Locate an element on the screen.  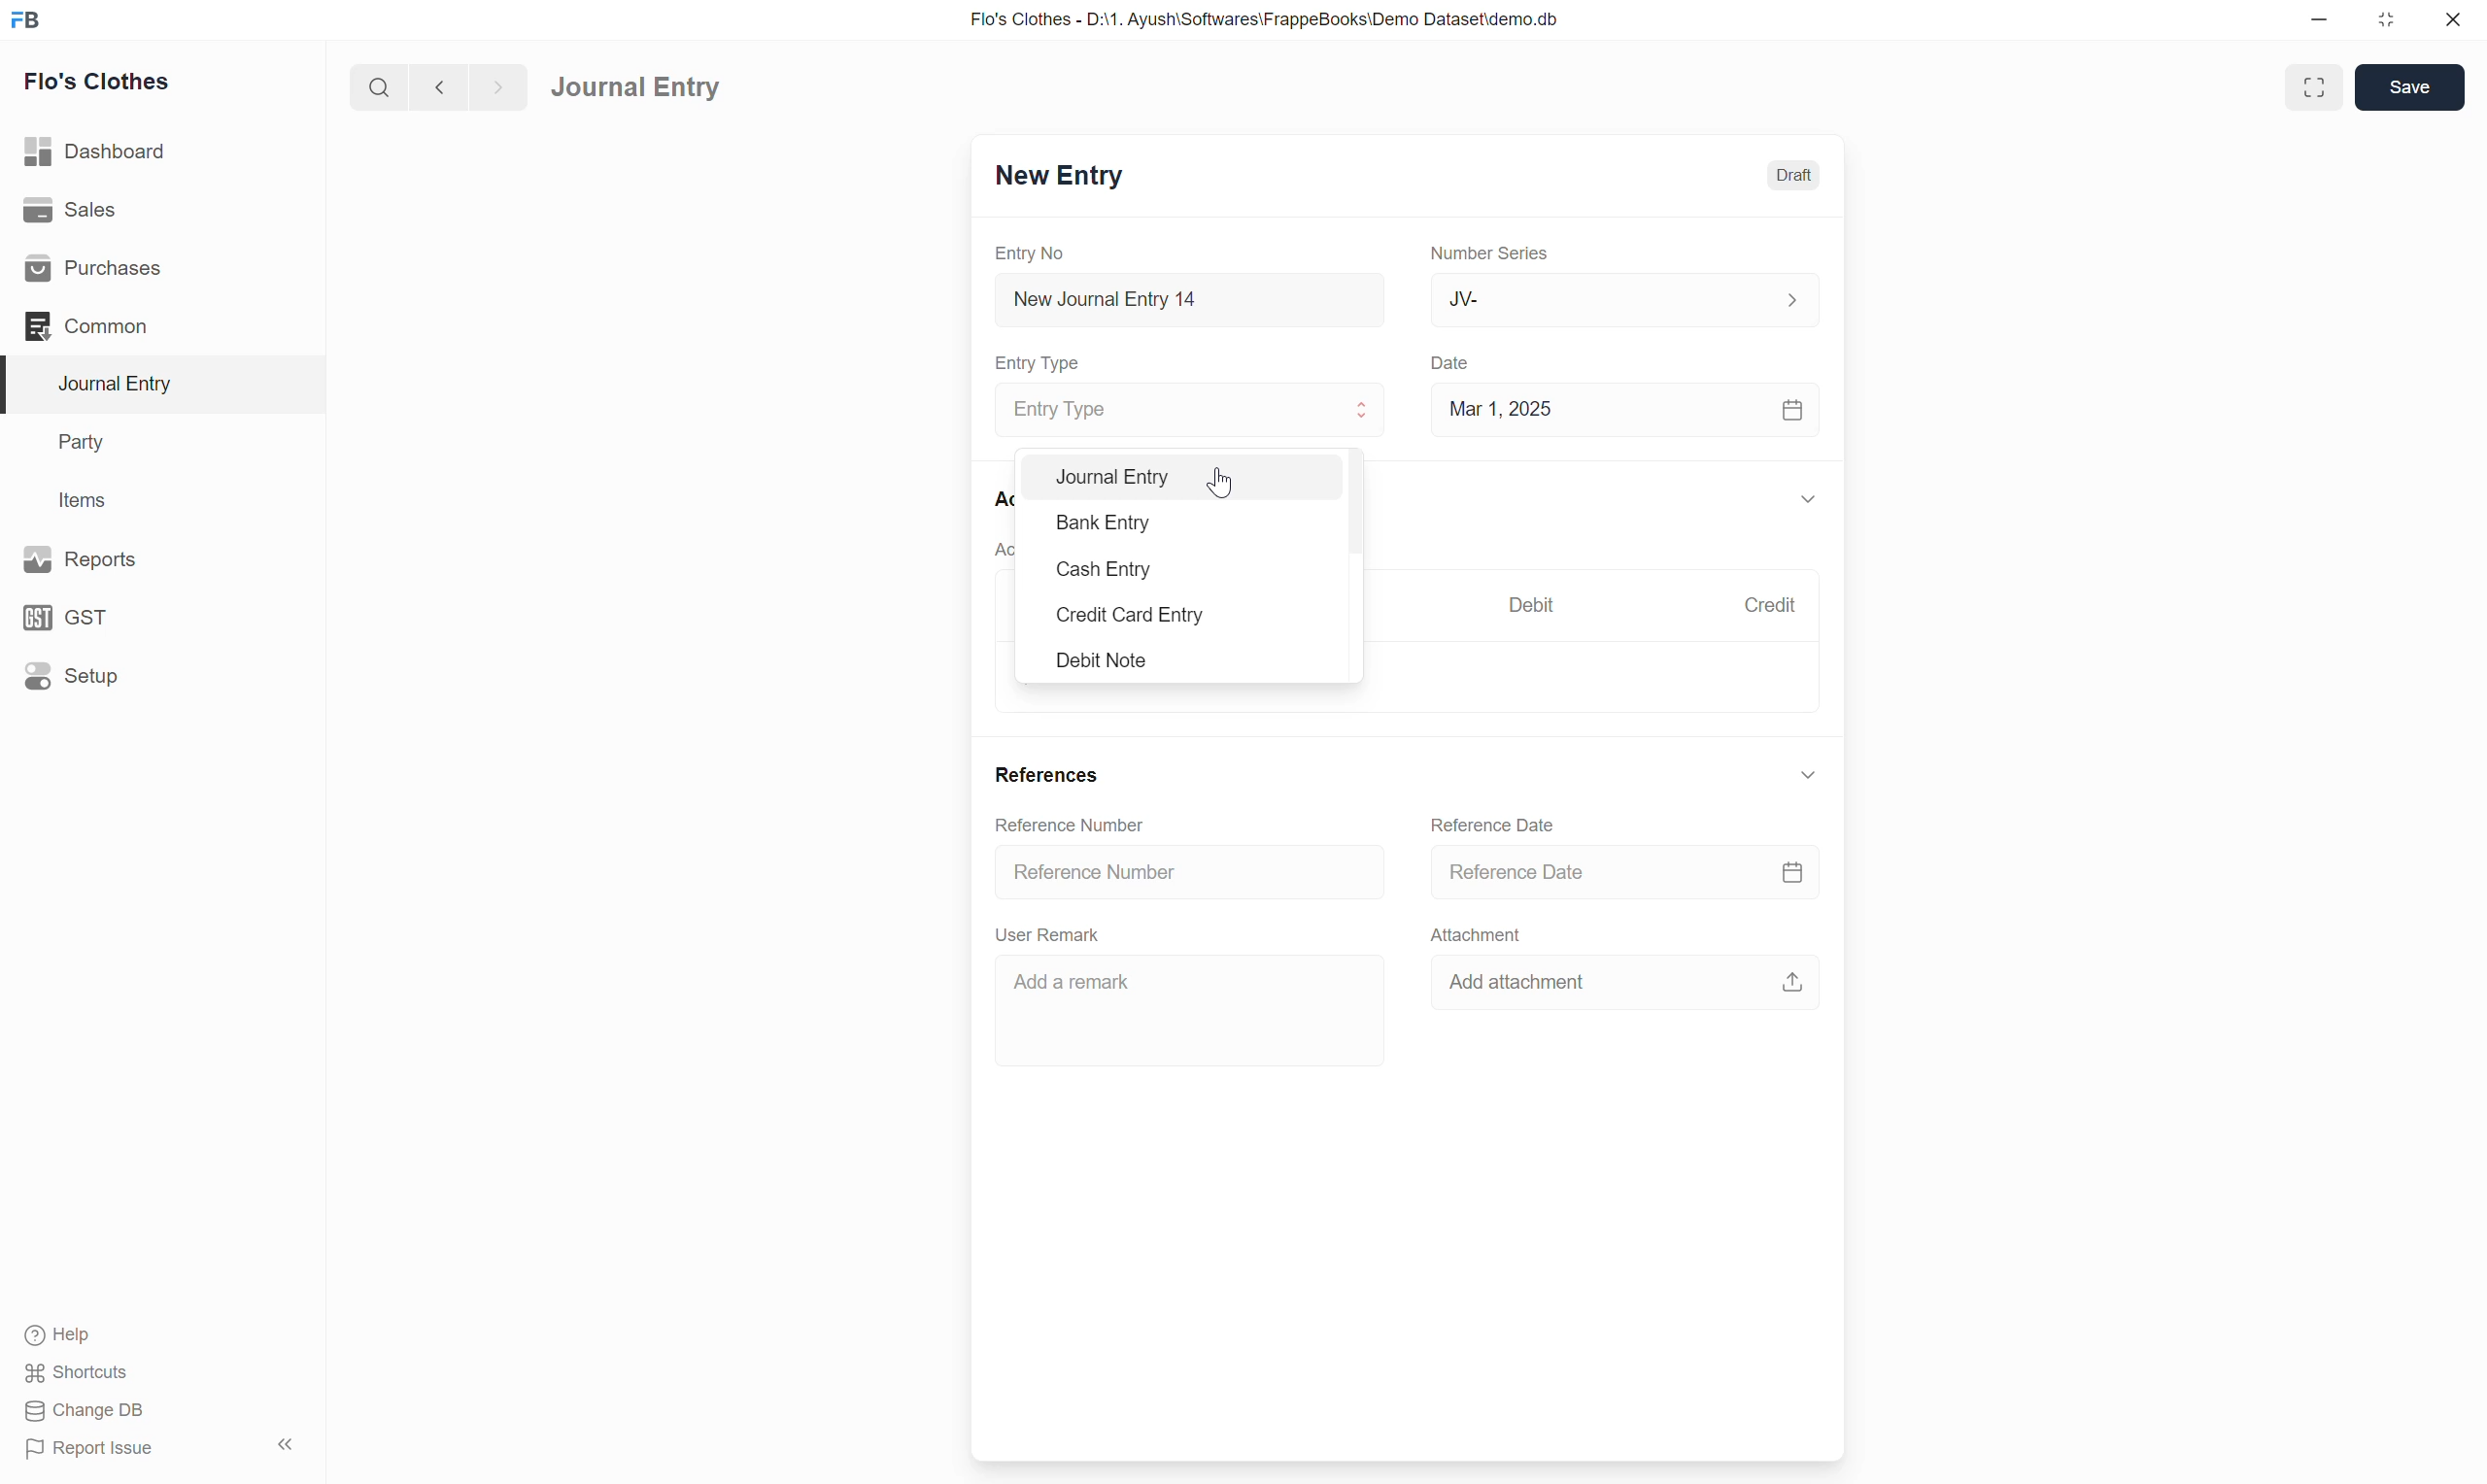
Debit is located at coordinates (1532, 603).